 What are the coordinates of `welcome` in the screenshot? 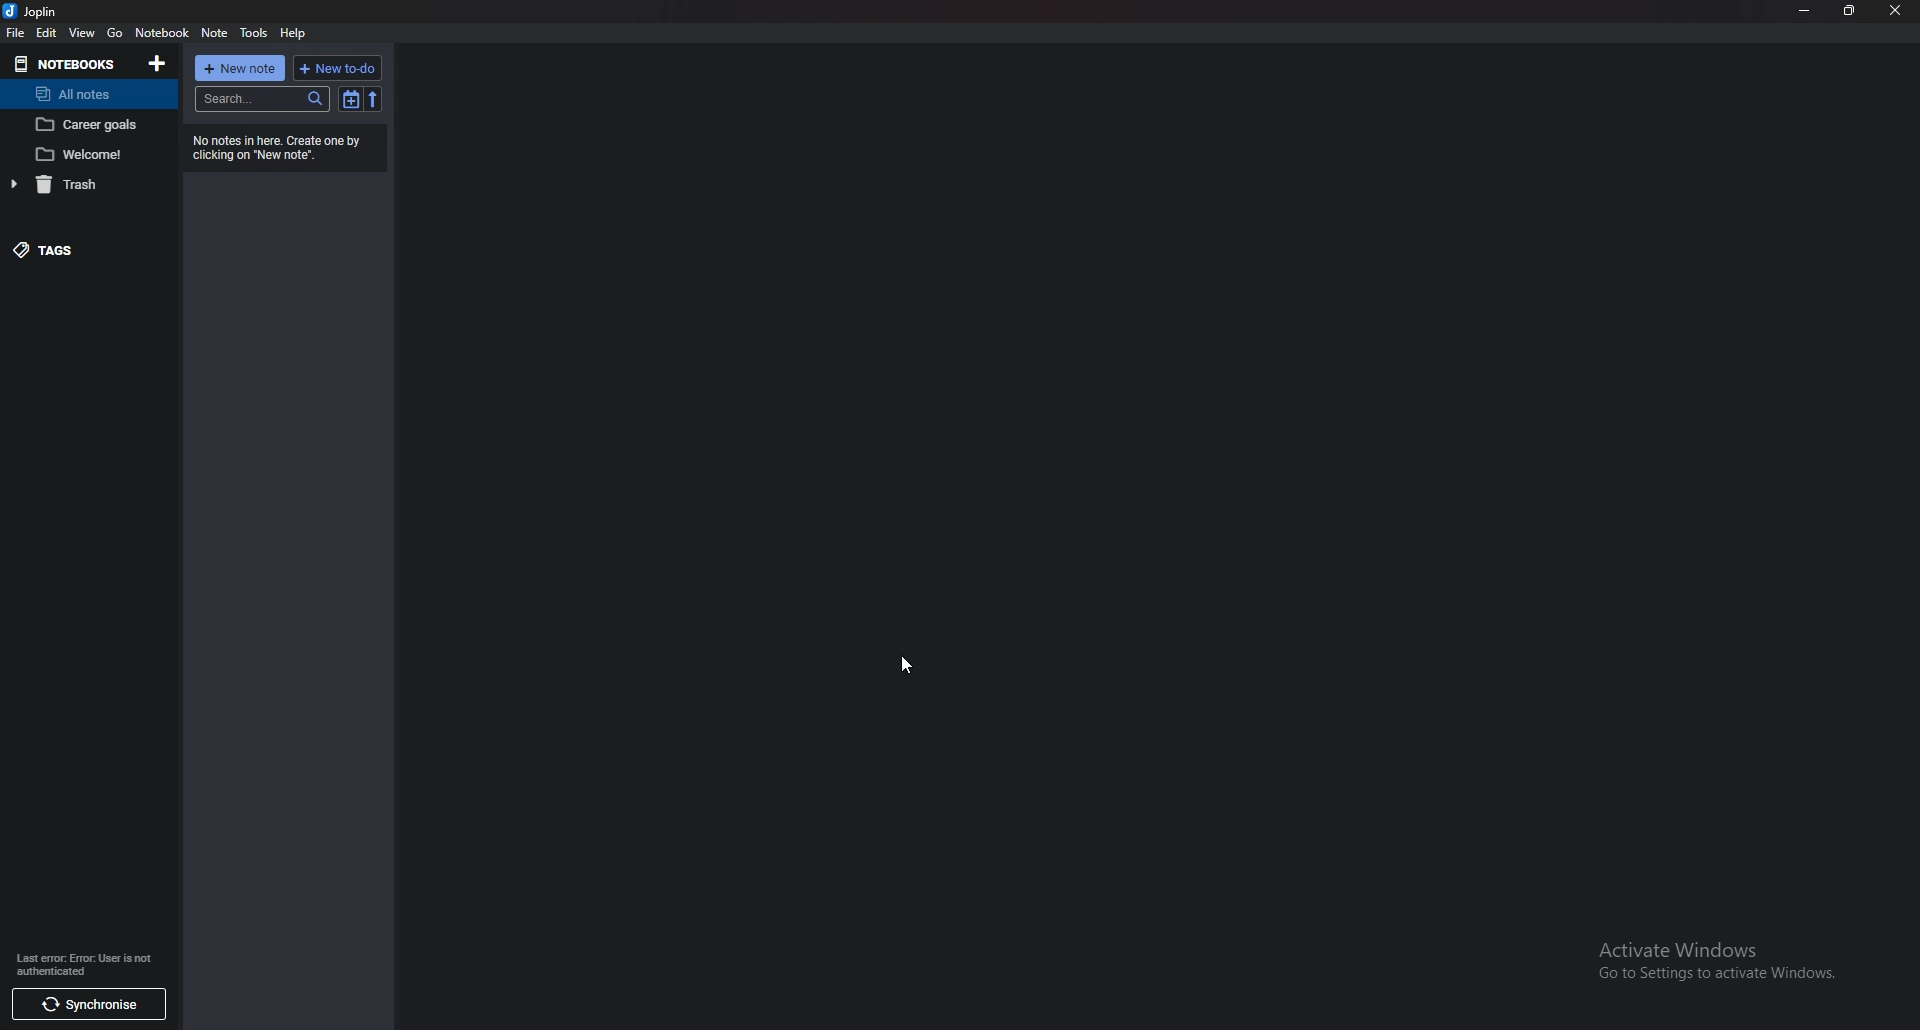 It's located at (83, 154).